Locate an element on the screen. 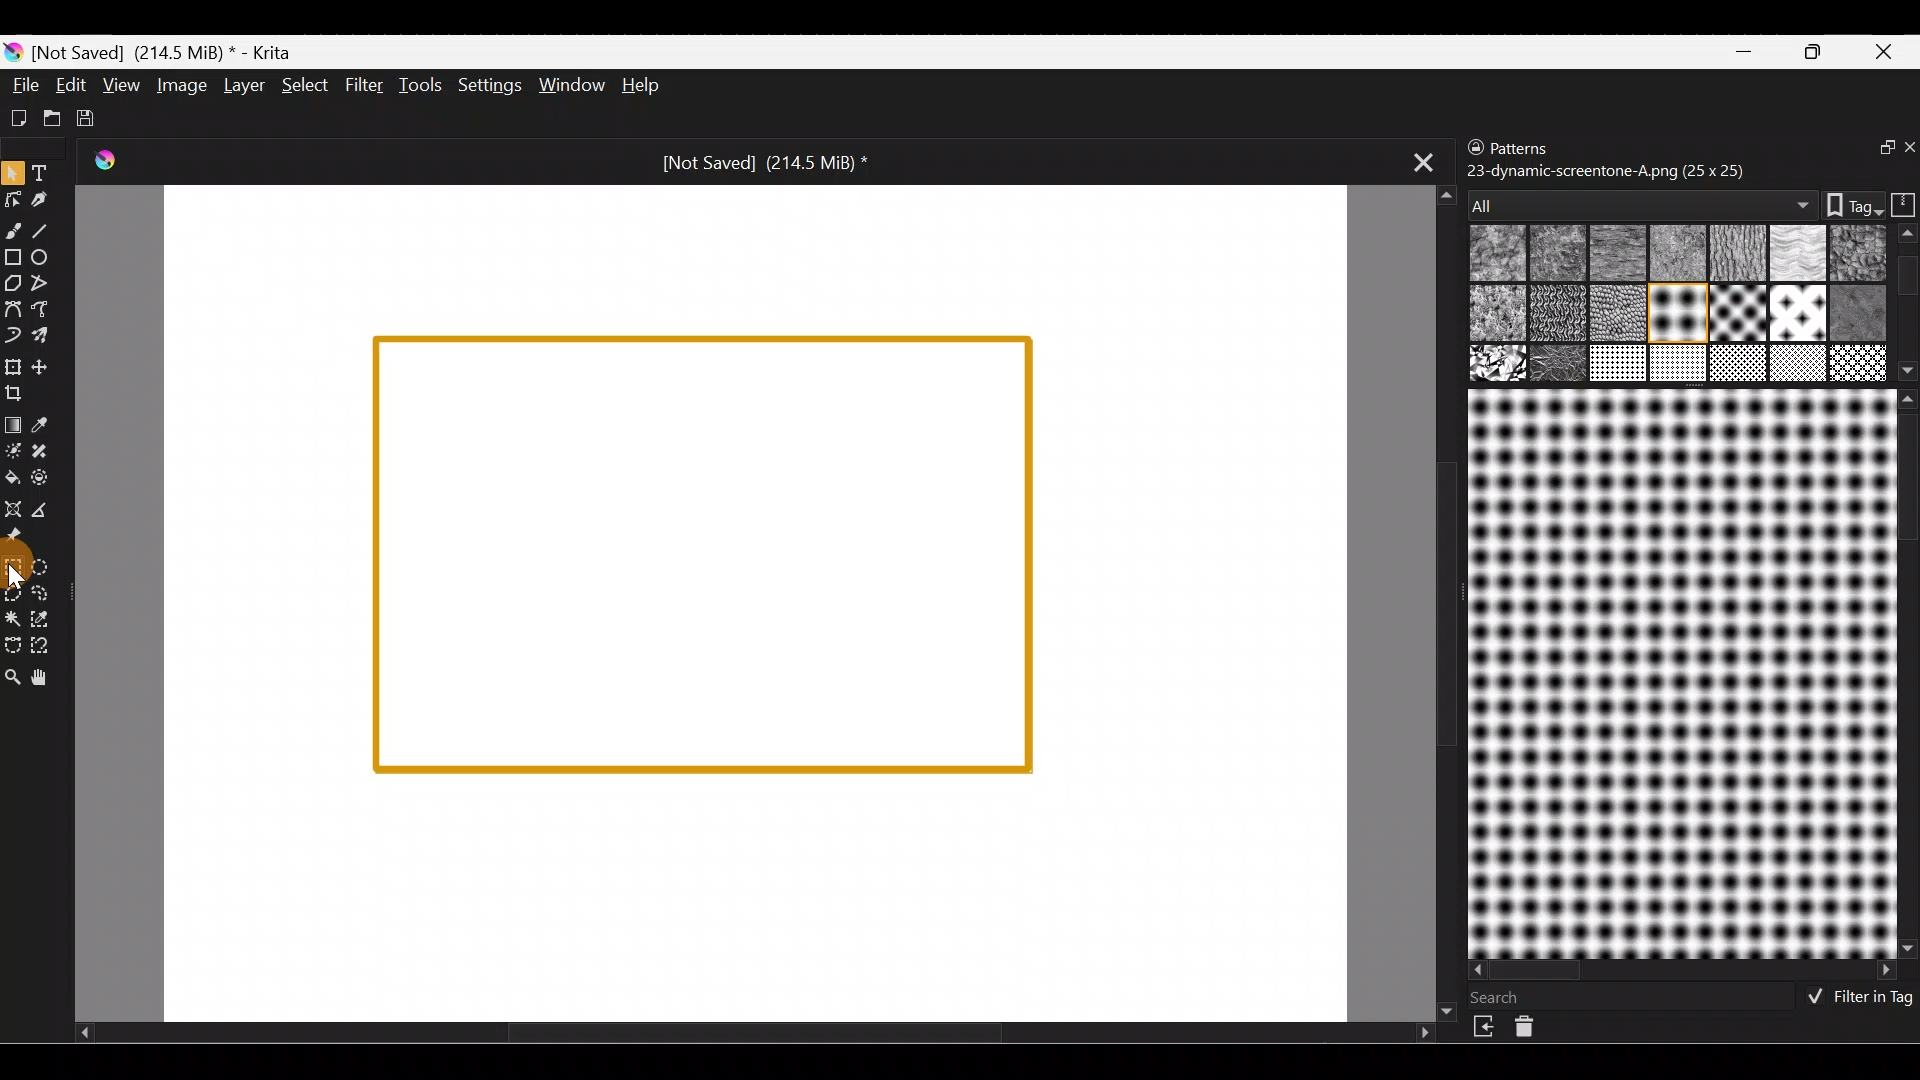 Image resolution: width=1920 pixels, height=1080 pixels. Image is located at coordinates (179, 85).